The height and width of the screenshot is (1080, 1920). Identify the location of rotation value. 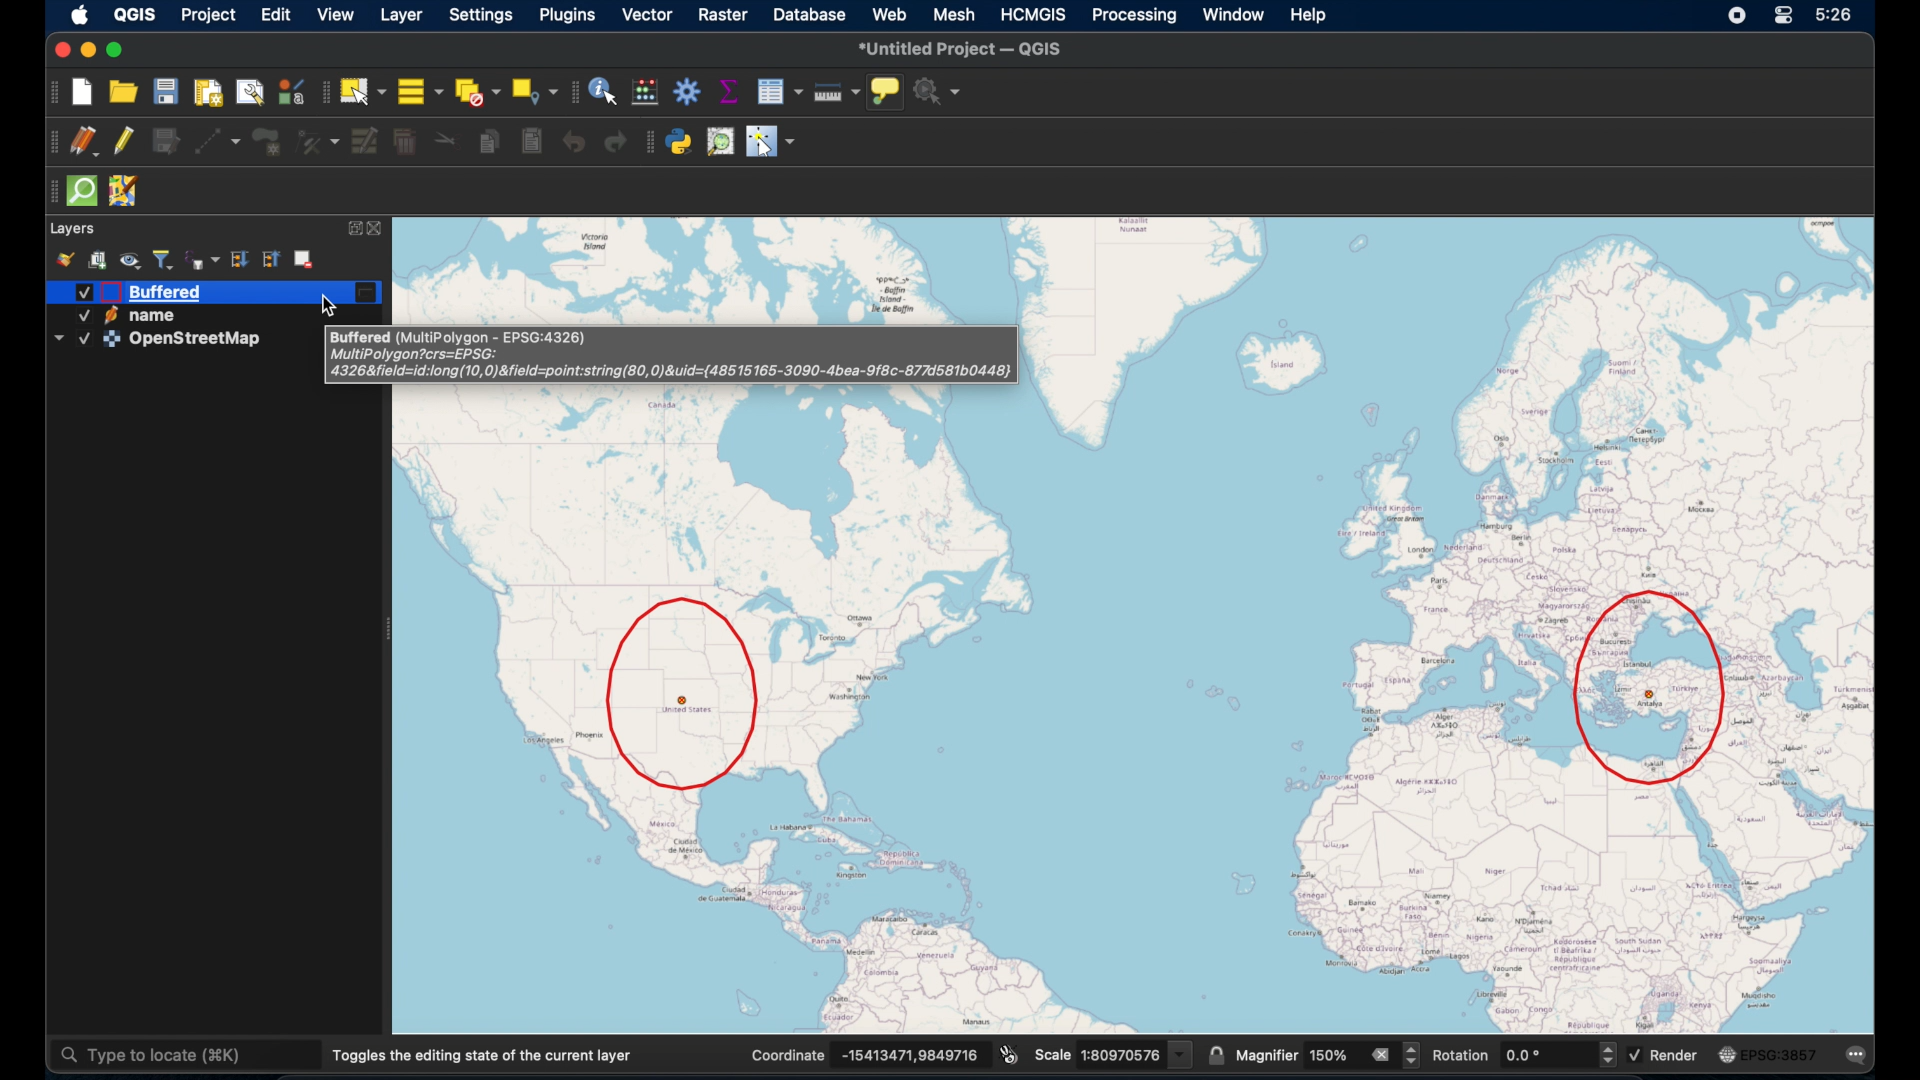
(1547, 1055).